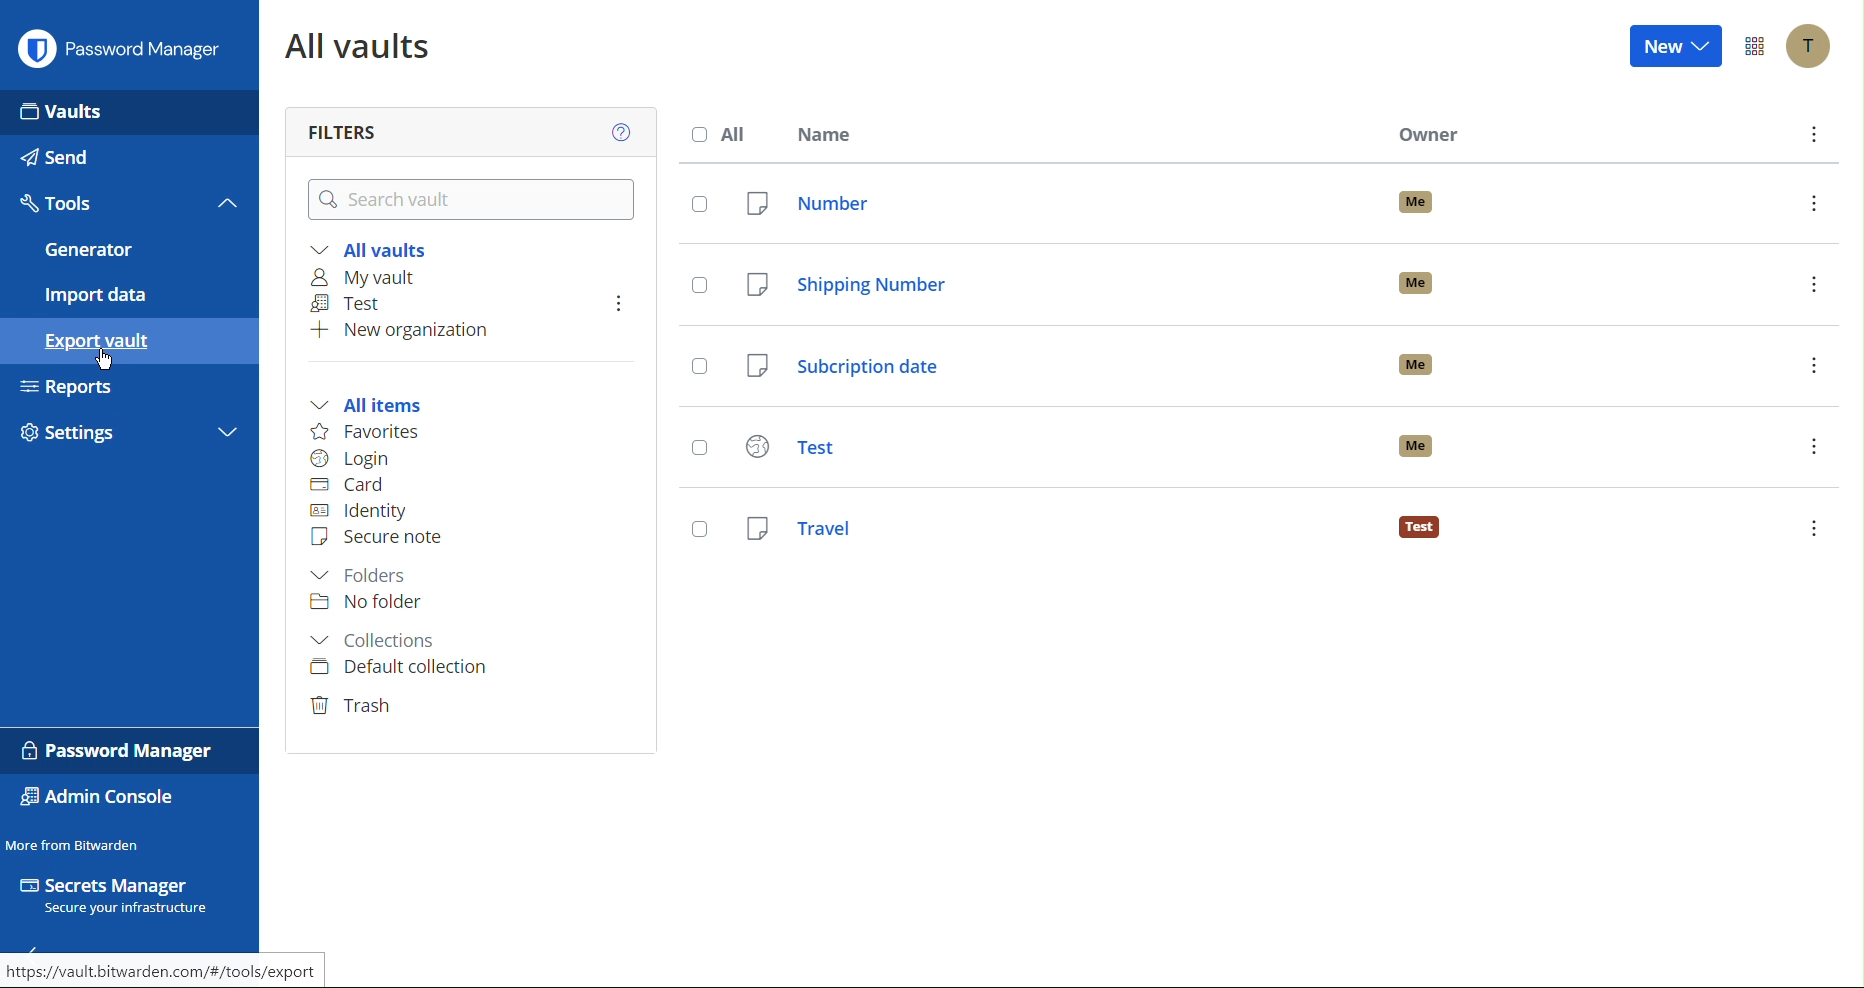 The height and width of the screenshot is (988, 1864). I want to click on Collections, so click(379, 641).